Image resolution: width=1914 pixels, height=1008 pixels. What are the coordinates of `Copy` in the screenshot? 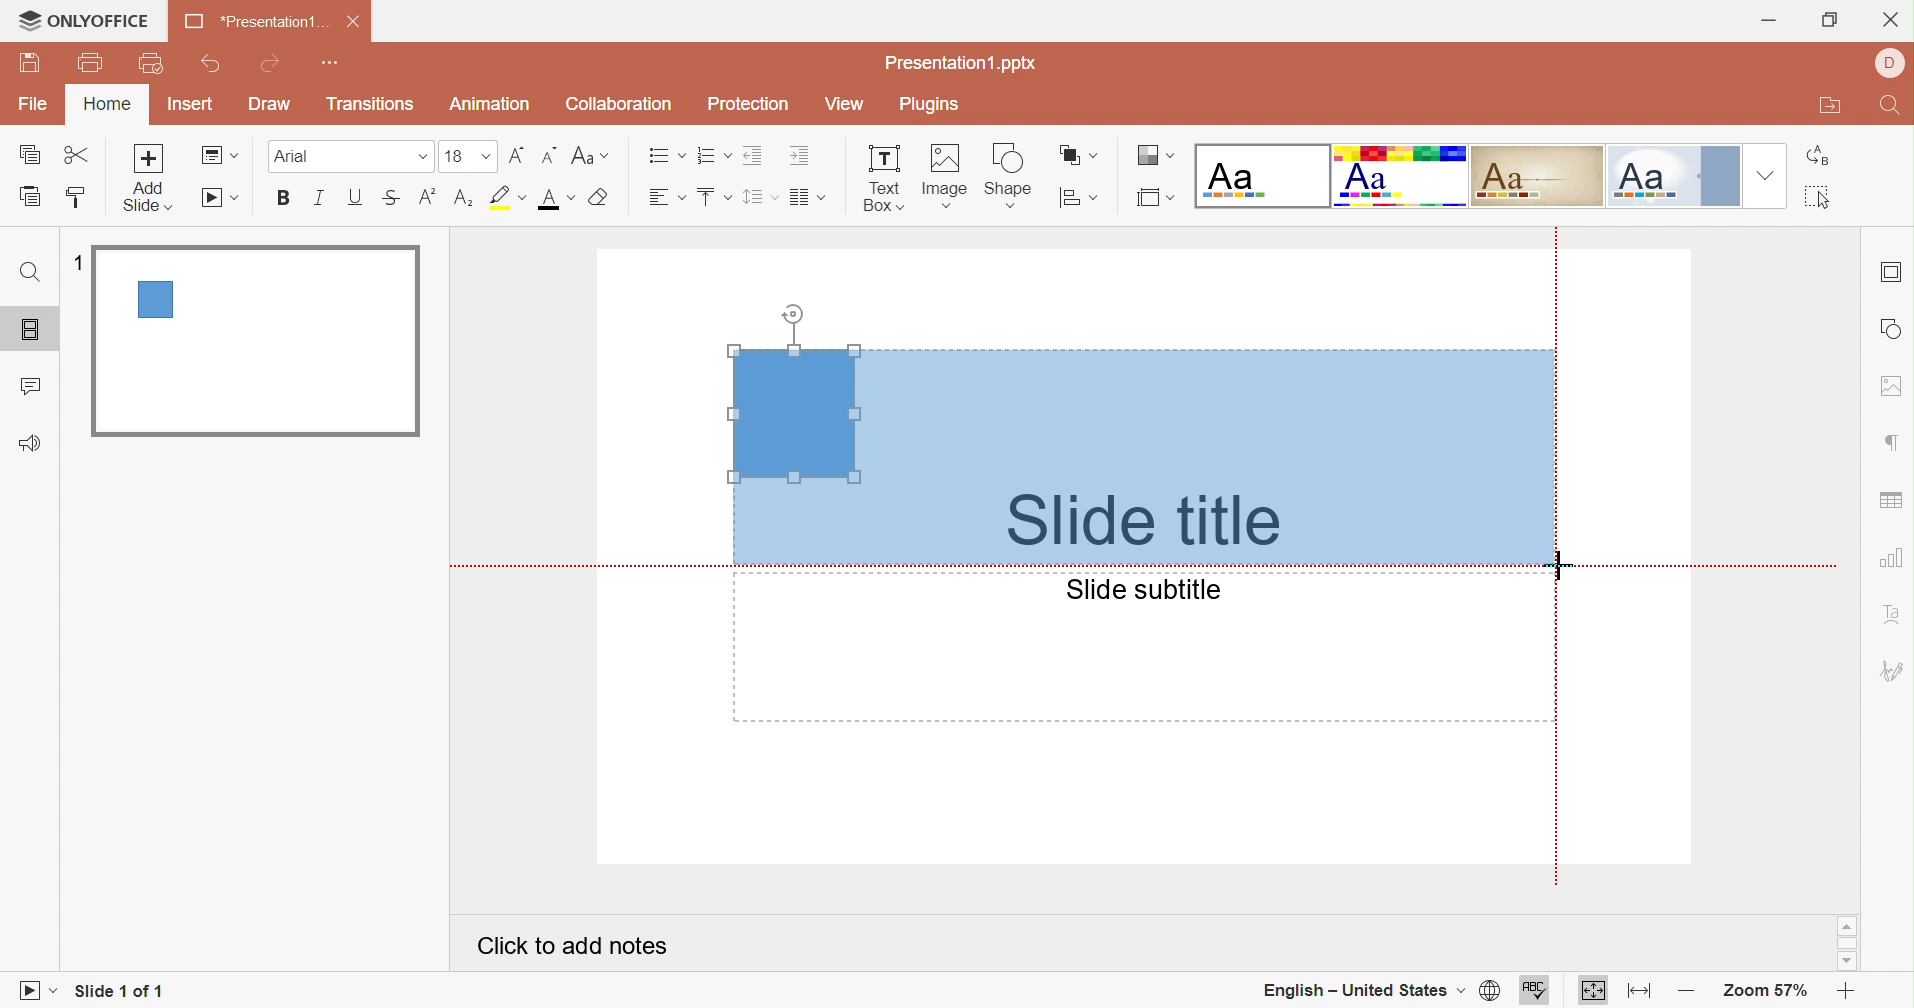 It's located at (29, 156).